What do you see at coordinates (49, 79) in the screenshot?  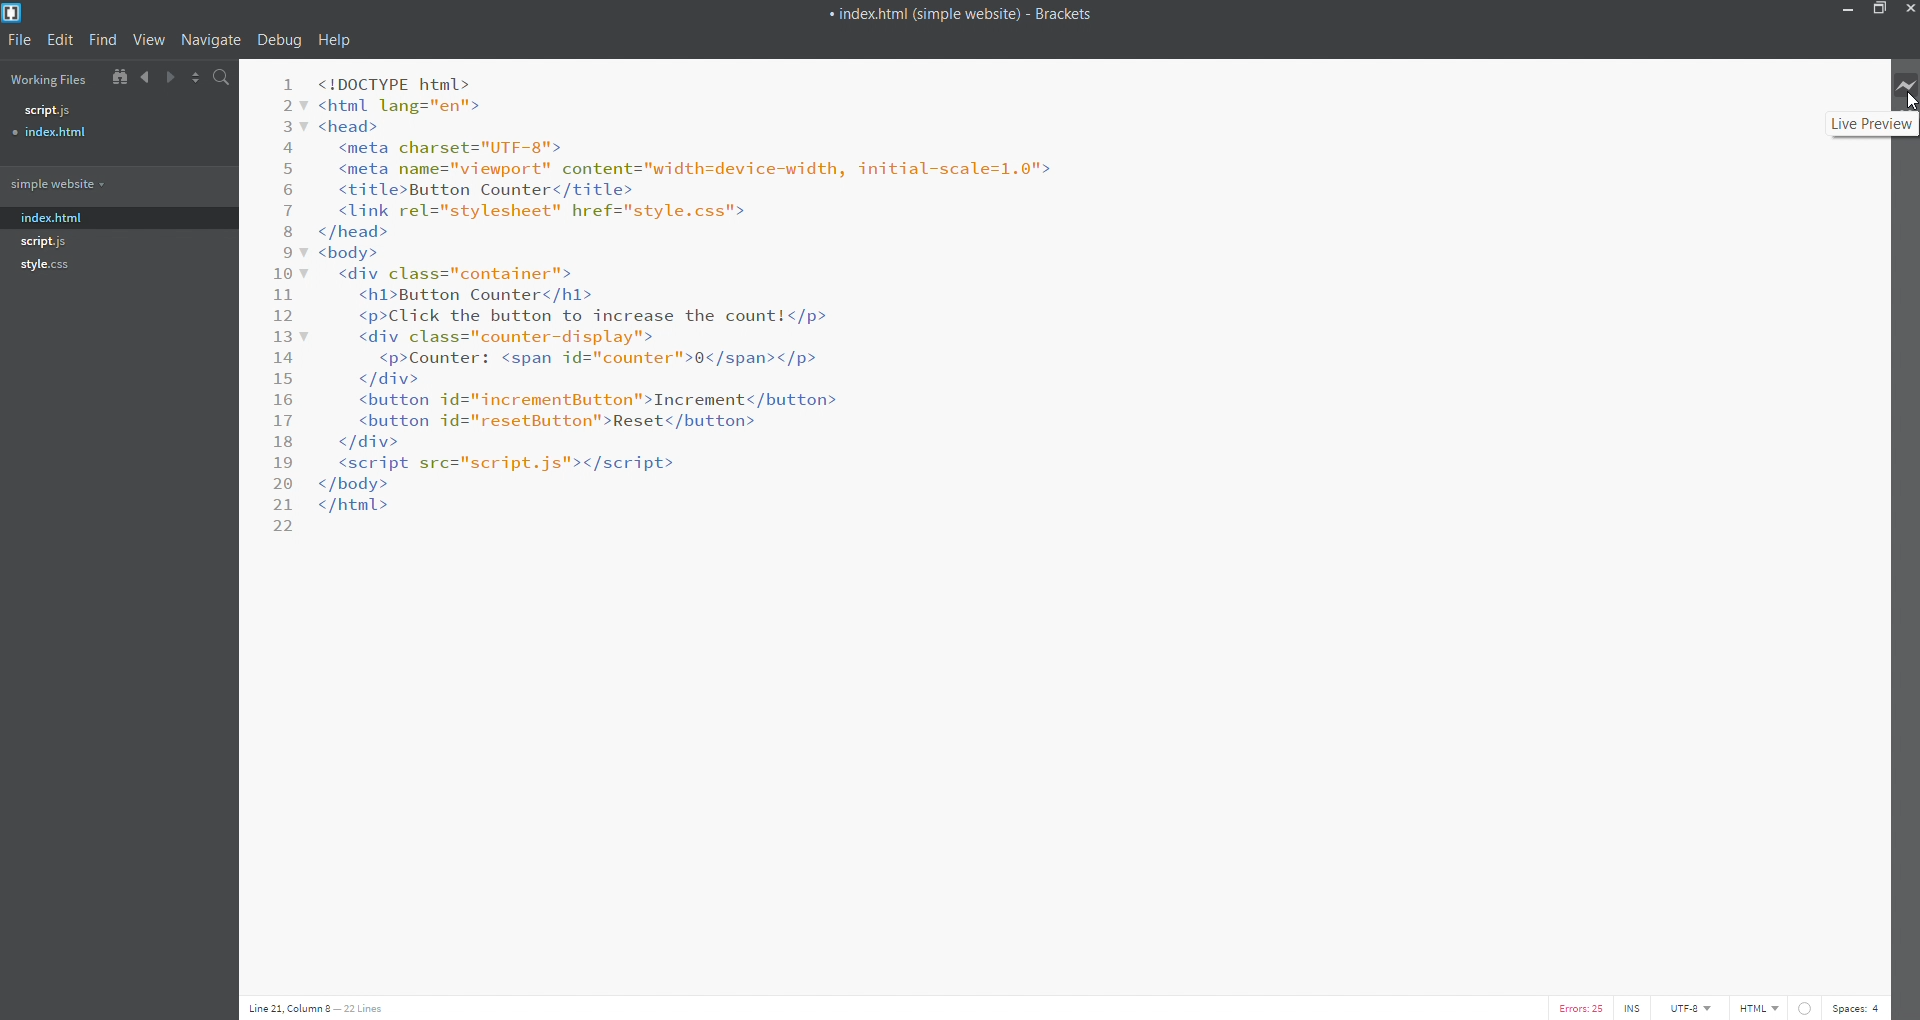 I see `working files` at bounding box center [49, 79].